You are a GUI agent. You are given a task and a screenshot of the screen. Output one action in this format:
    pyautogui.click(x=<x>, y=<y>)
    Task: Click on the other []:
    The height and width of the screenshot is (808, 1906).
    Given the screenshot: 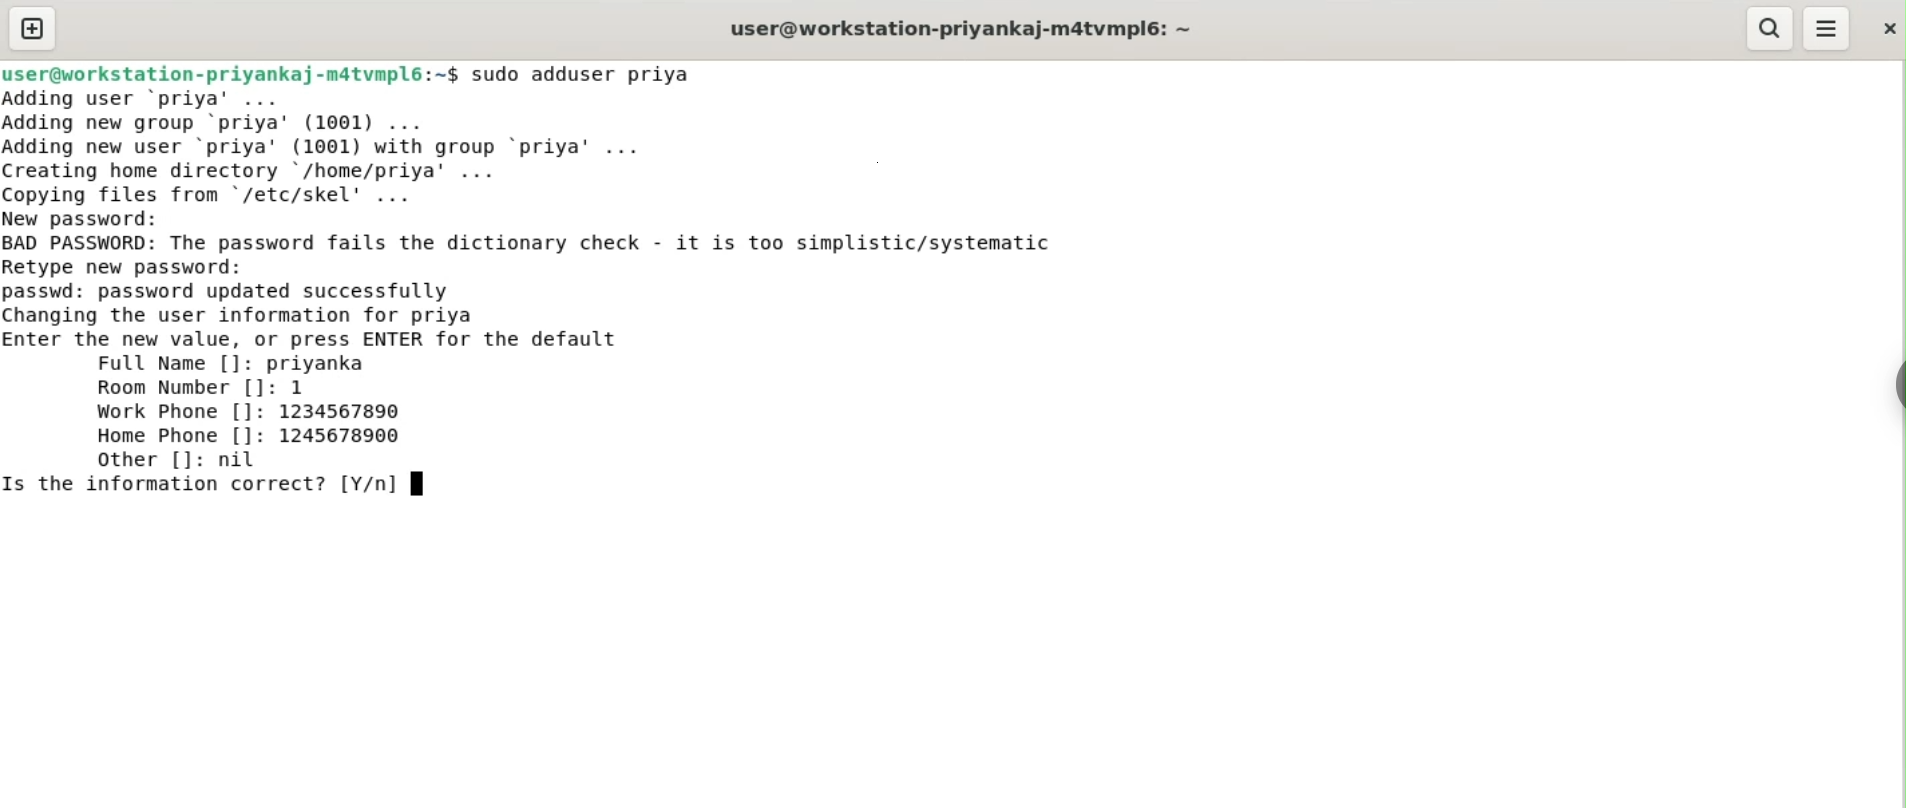 What is the action you would take?
    pyautogui.click(x=145, y=459)
    